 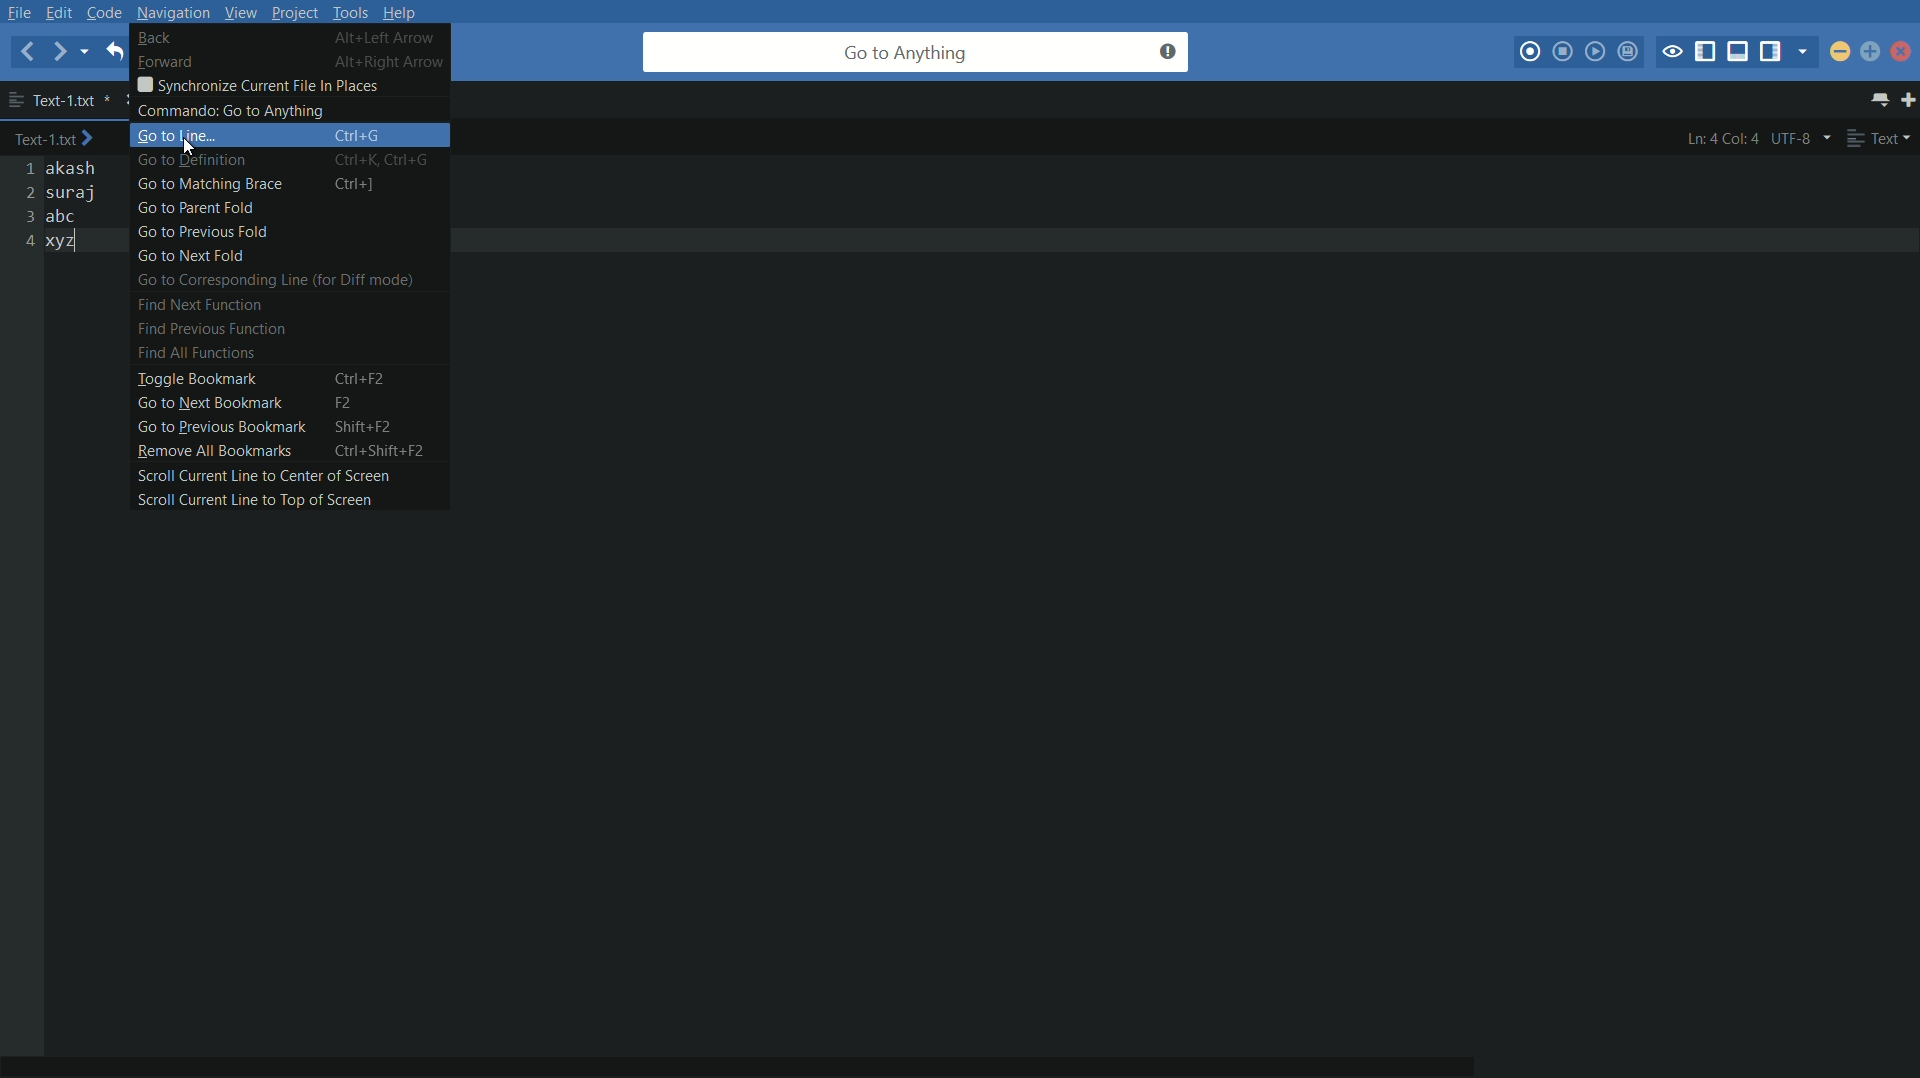 I want to click on recent locations, so click(x=90, y=54).